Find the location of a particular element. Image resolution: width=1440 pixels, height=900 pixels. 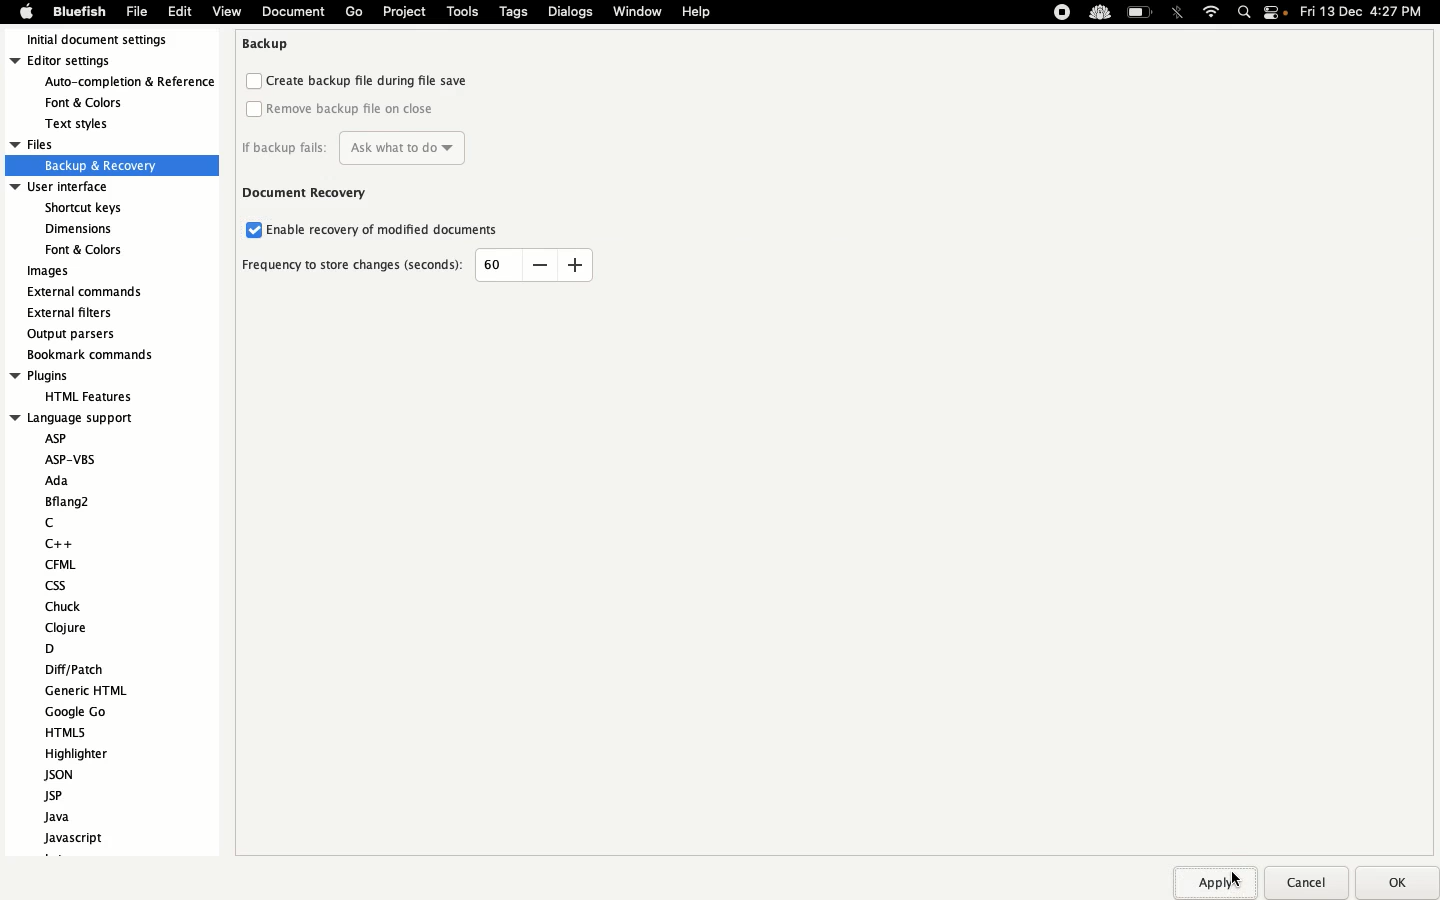

Initial document settings is located at coordinates (106, 40).